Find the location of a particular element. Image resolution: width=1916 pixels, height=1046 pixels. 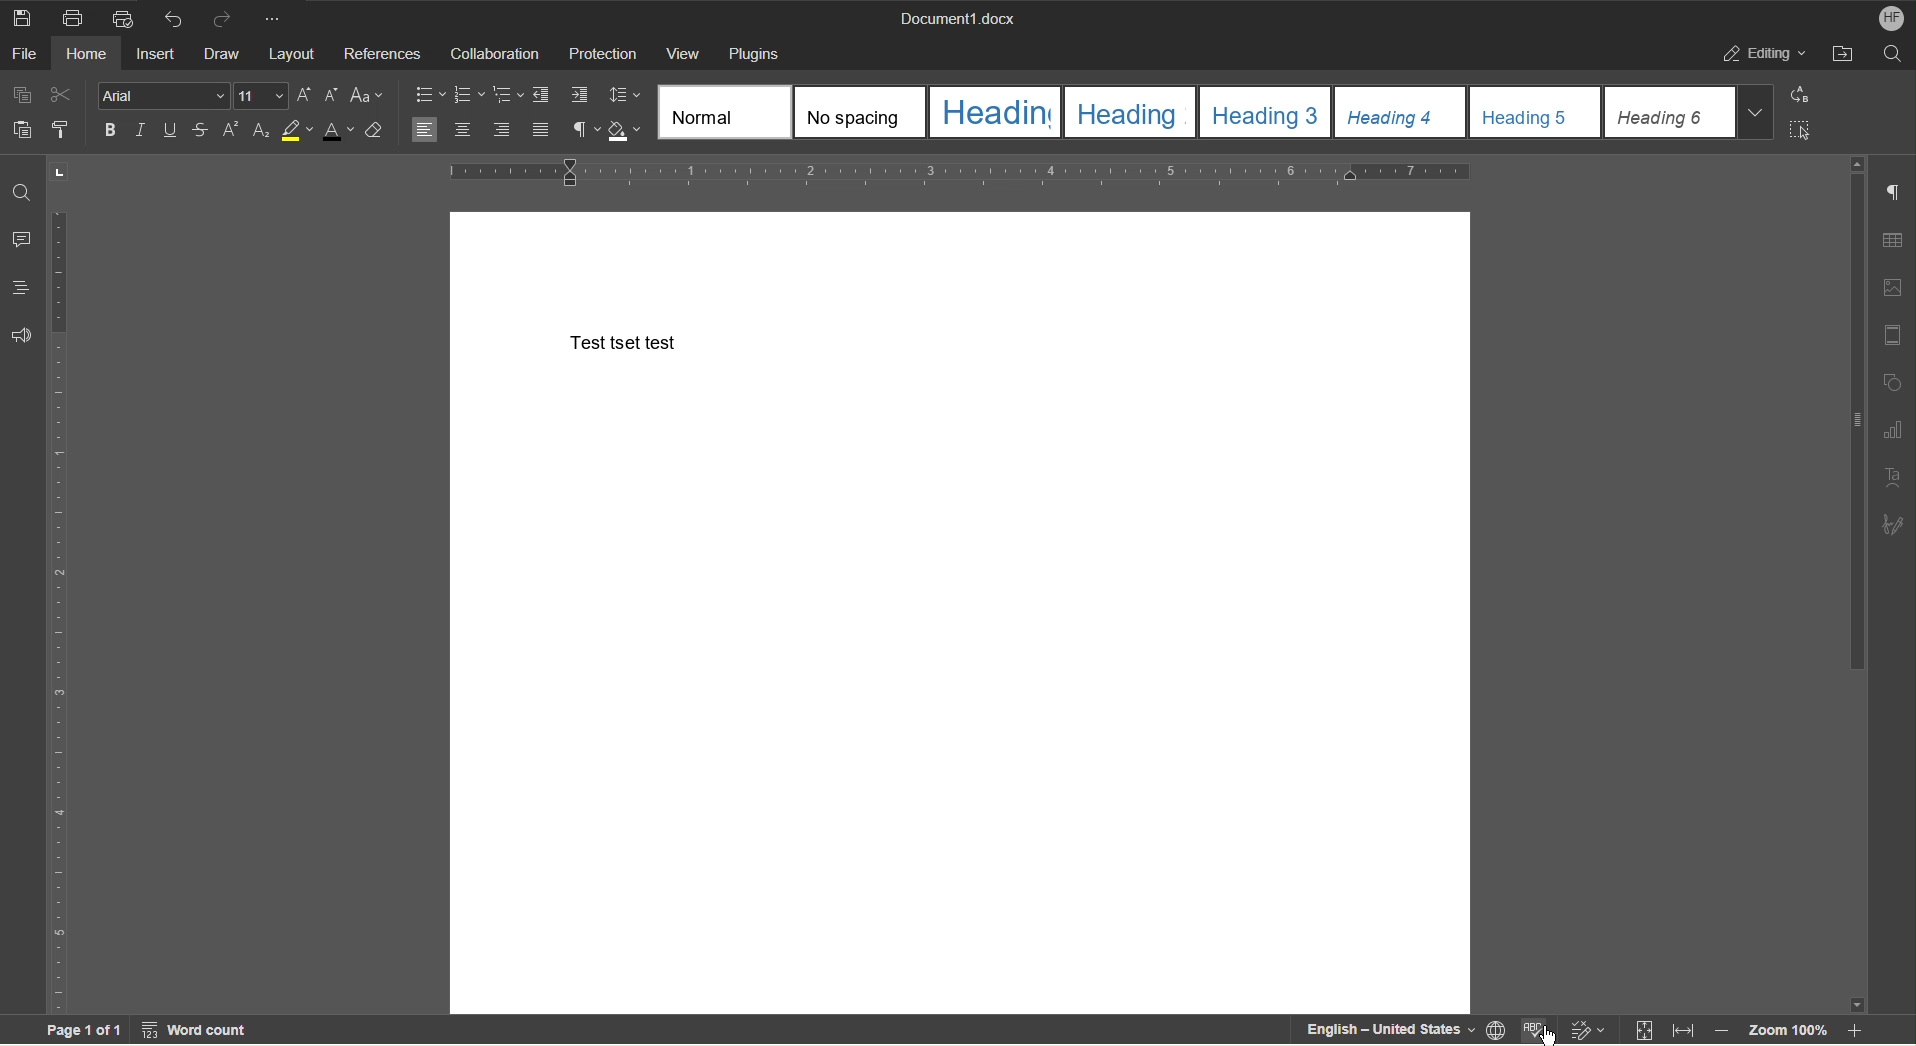

Protection is located at coordinates (604, 51).